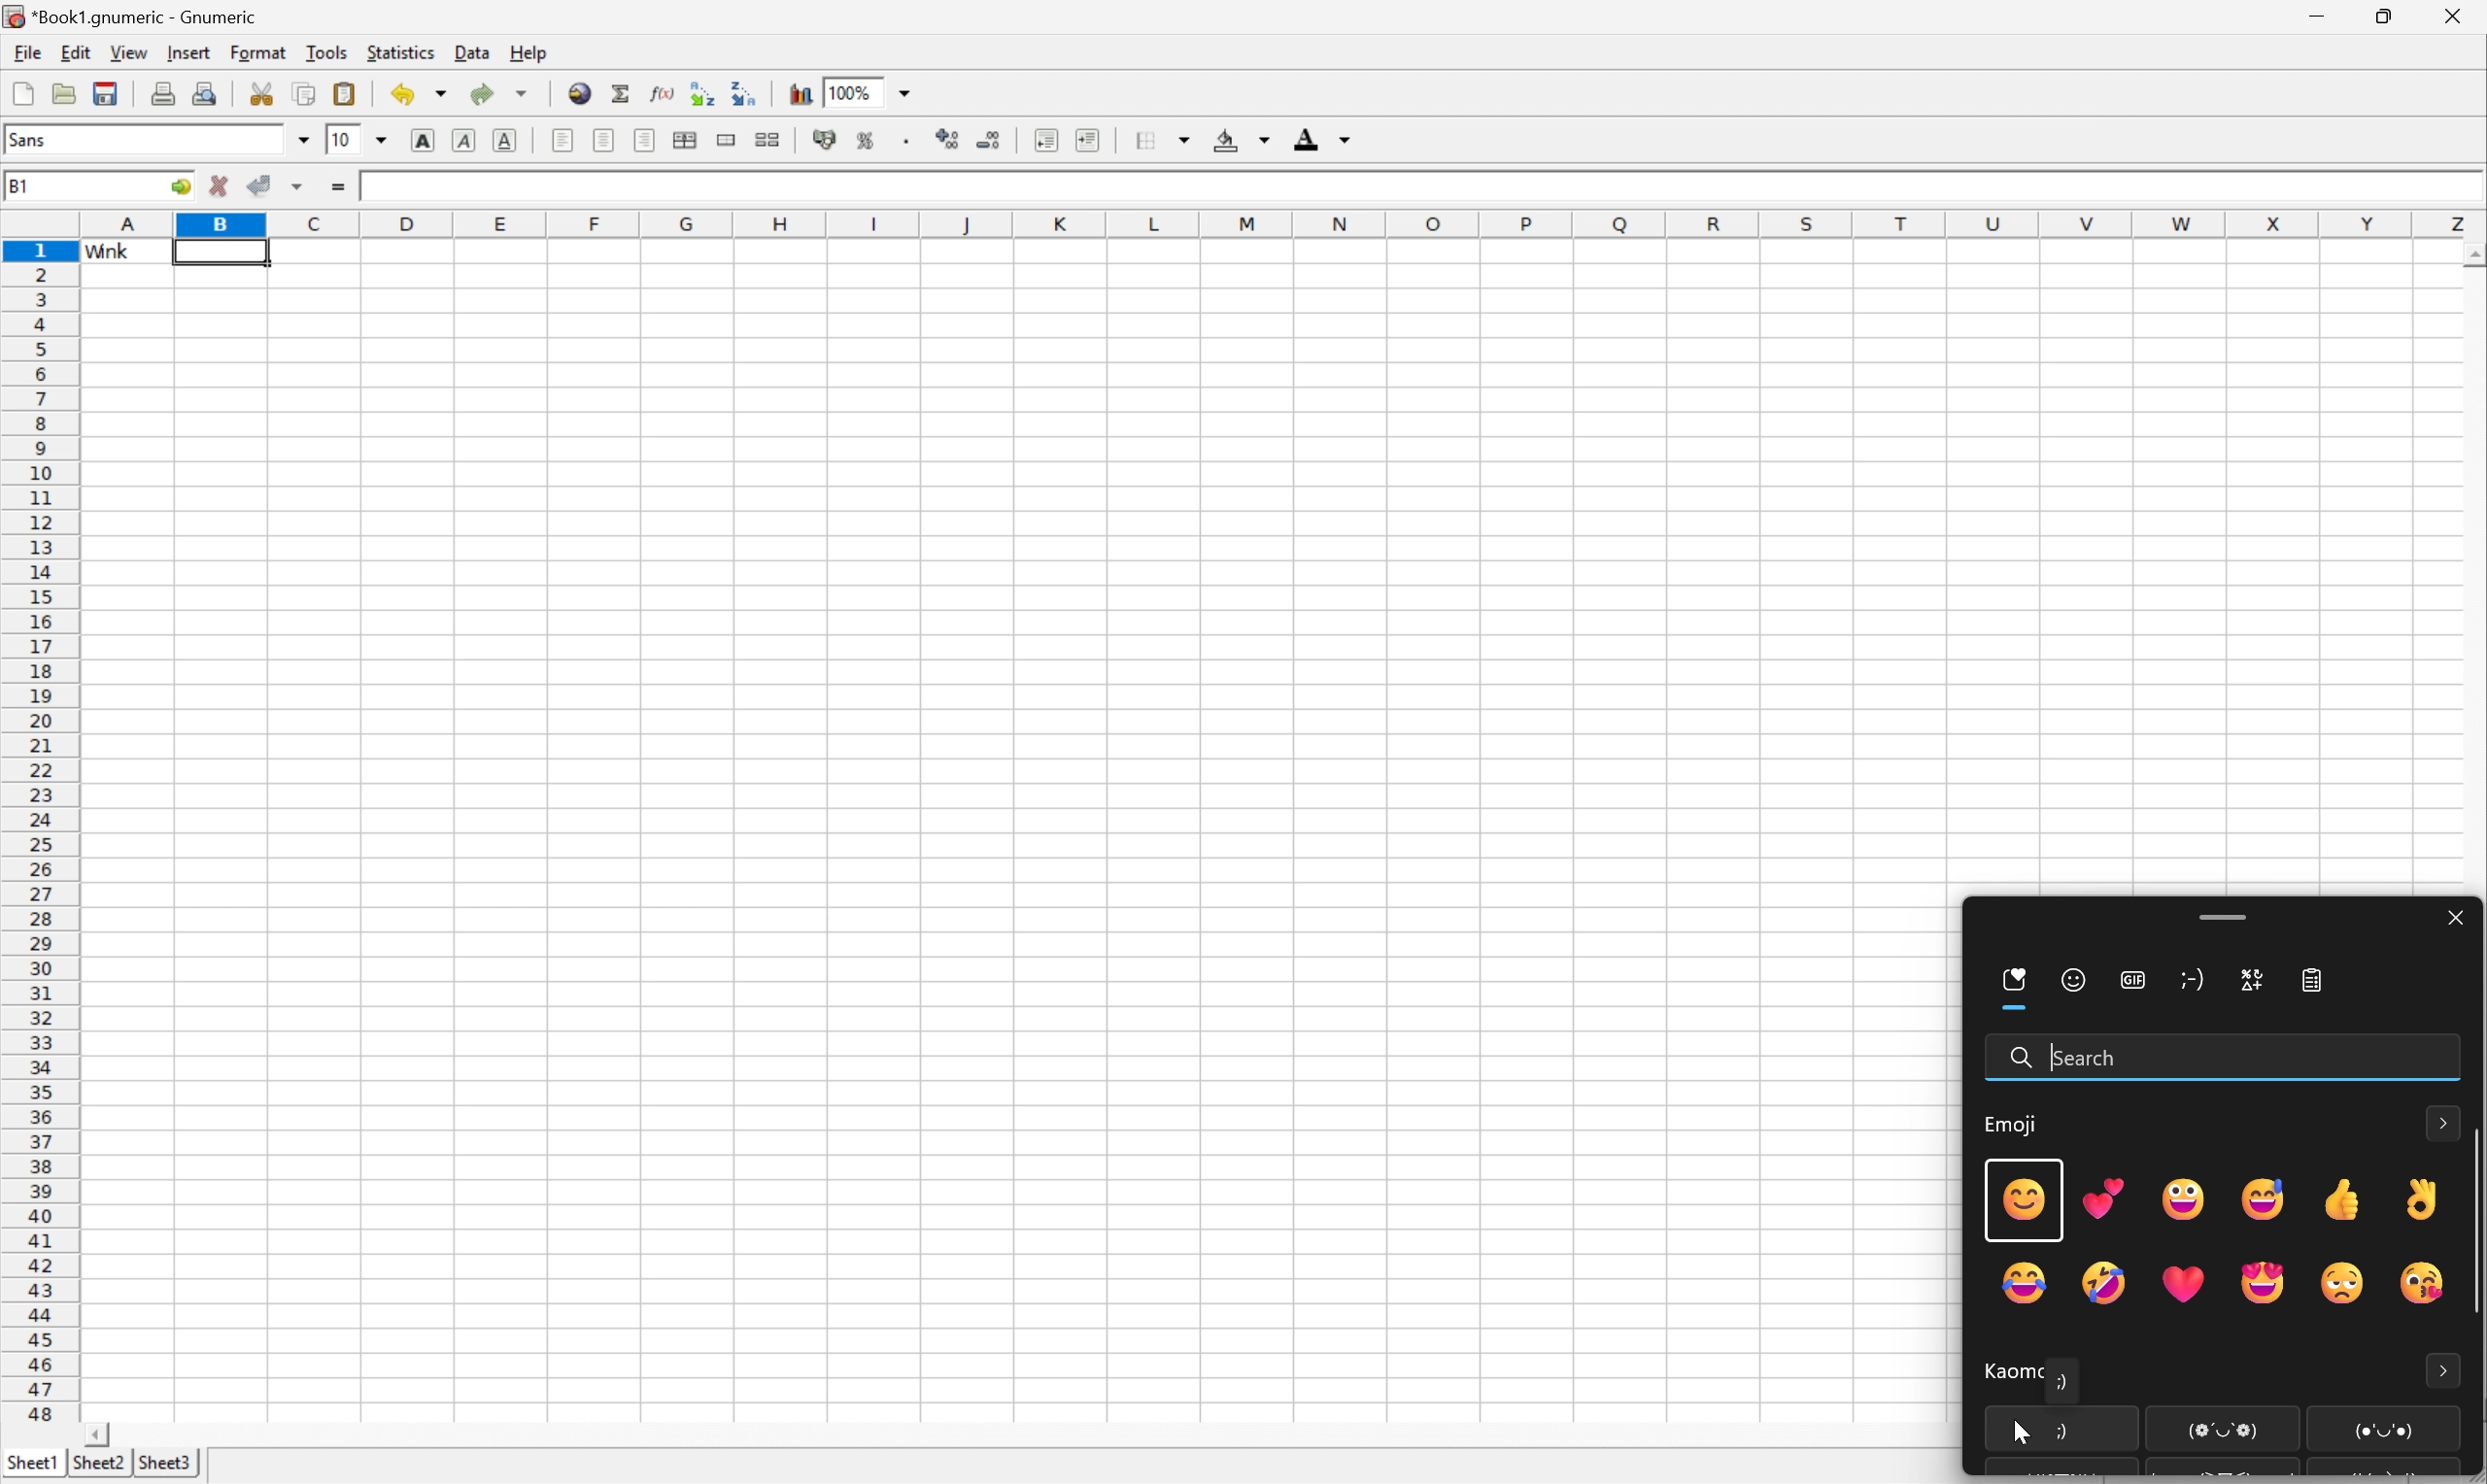 The width and height of the screenshot is (2487, 1484). I want to click on kaomoji, so click(2007, 1377).